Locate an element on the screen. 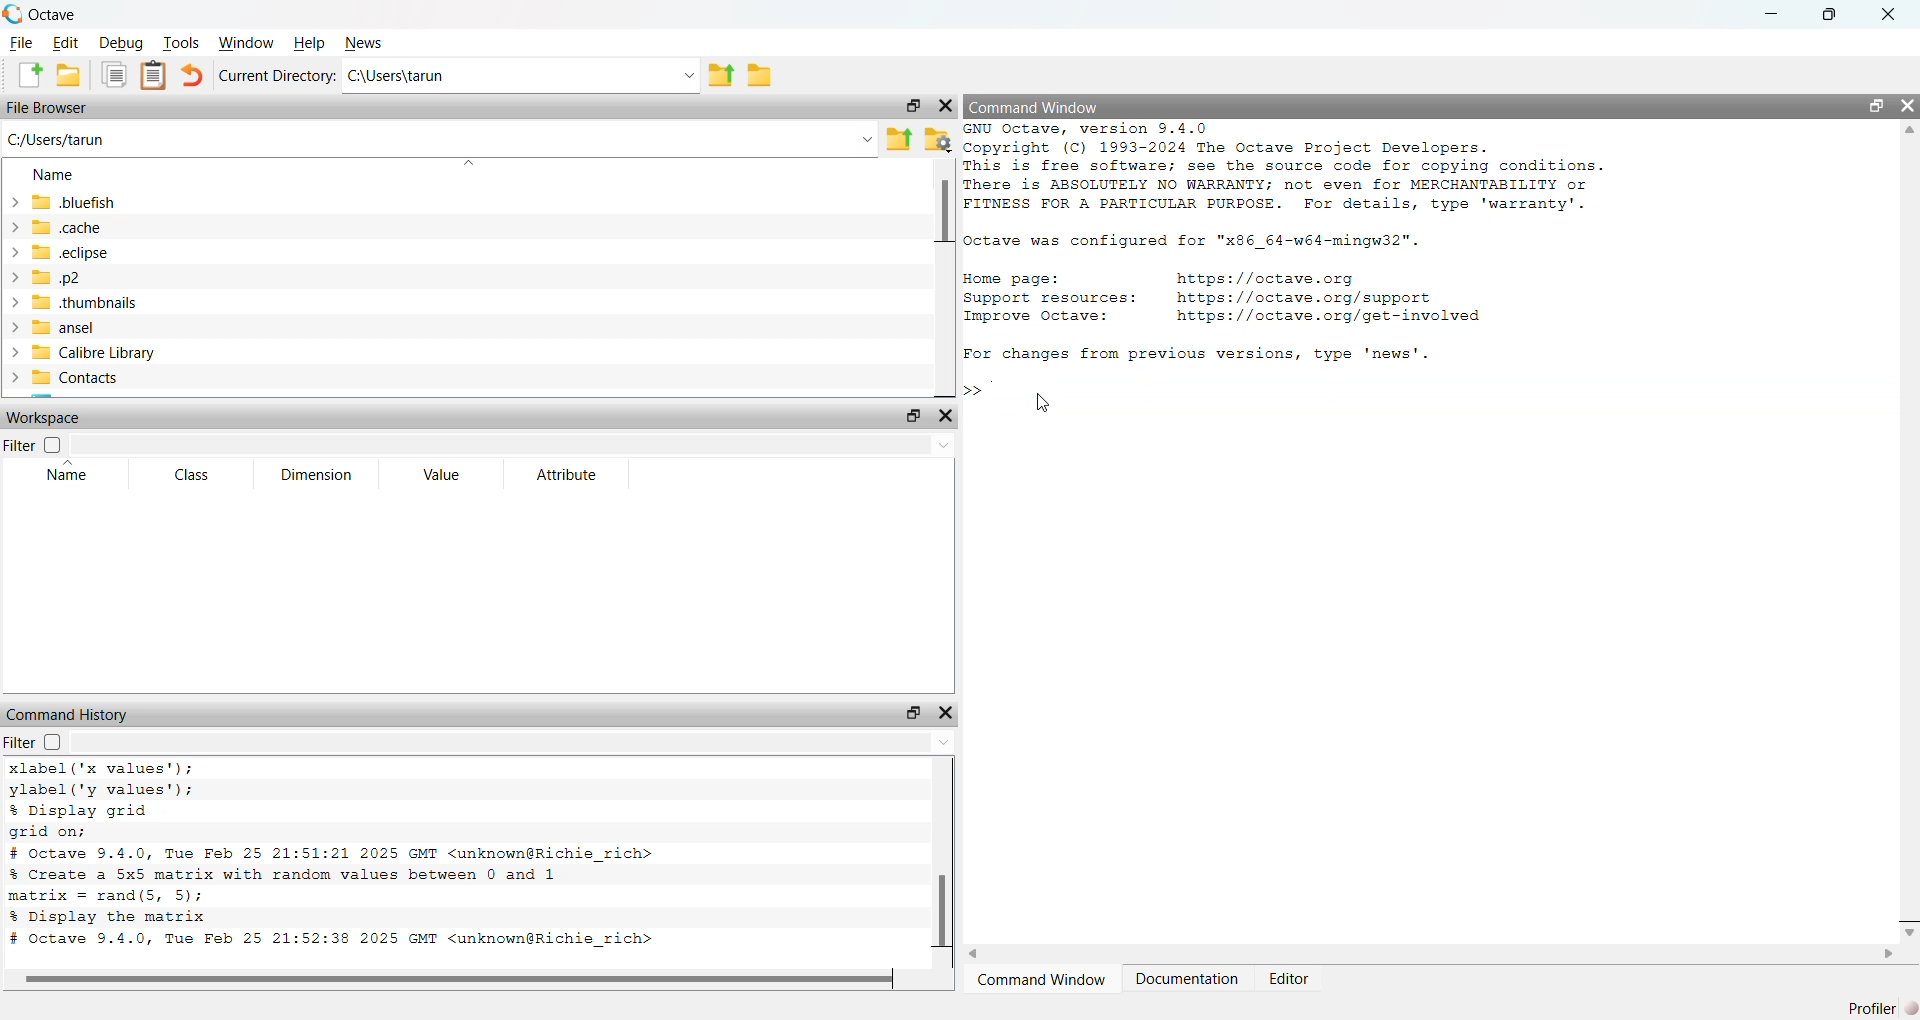 The image size is (1920, 1020). export is located at coordinates (722, 75).